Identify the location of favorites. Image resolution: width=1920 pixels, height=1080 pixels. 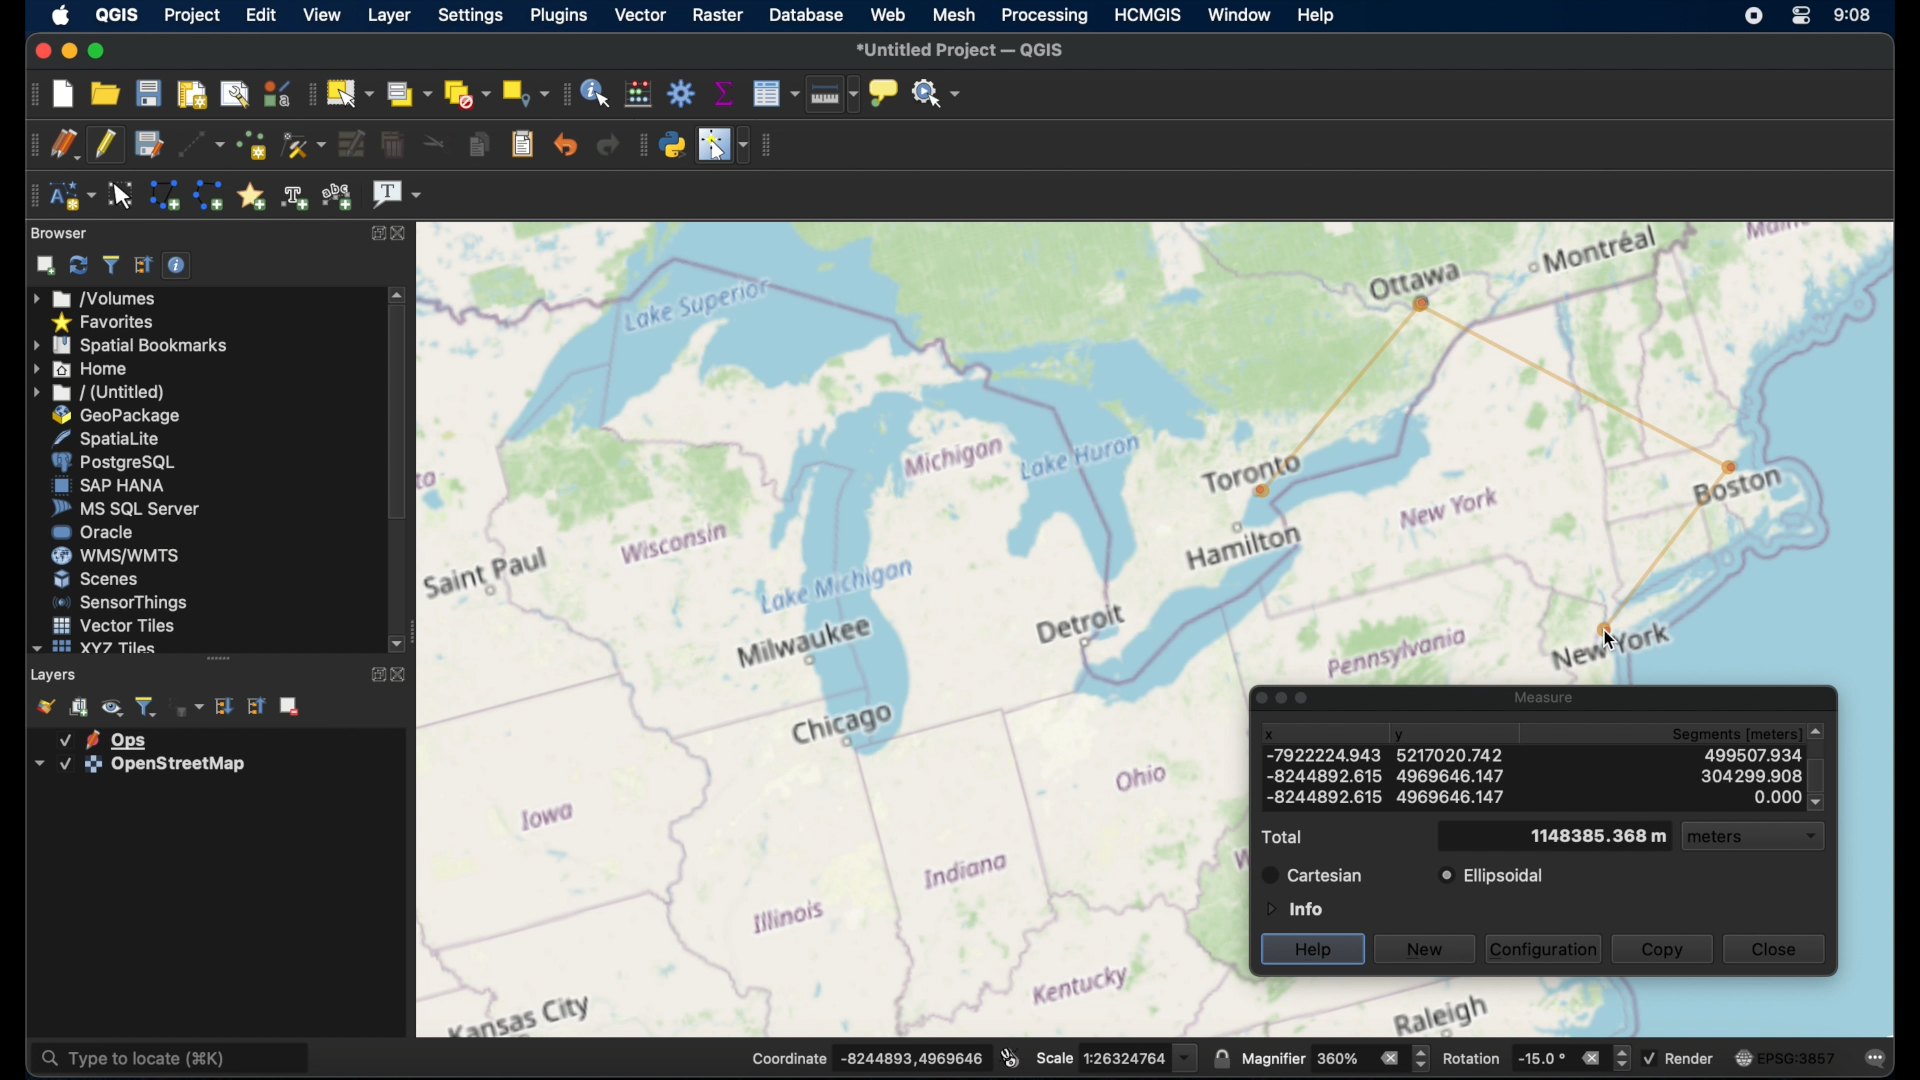
(106, 321).